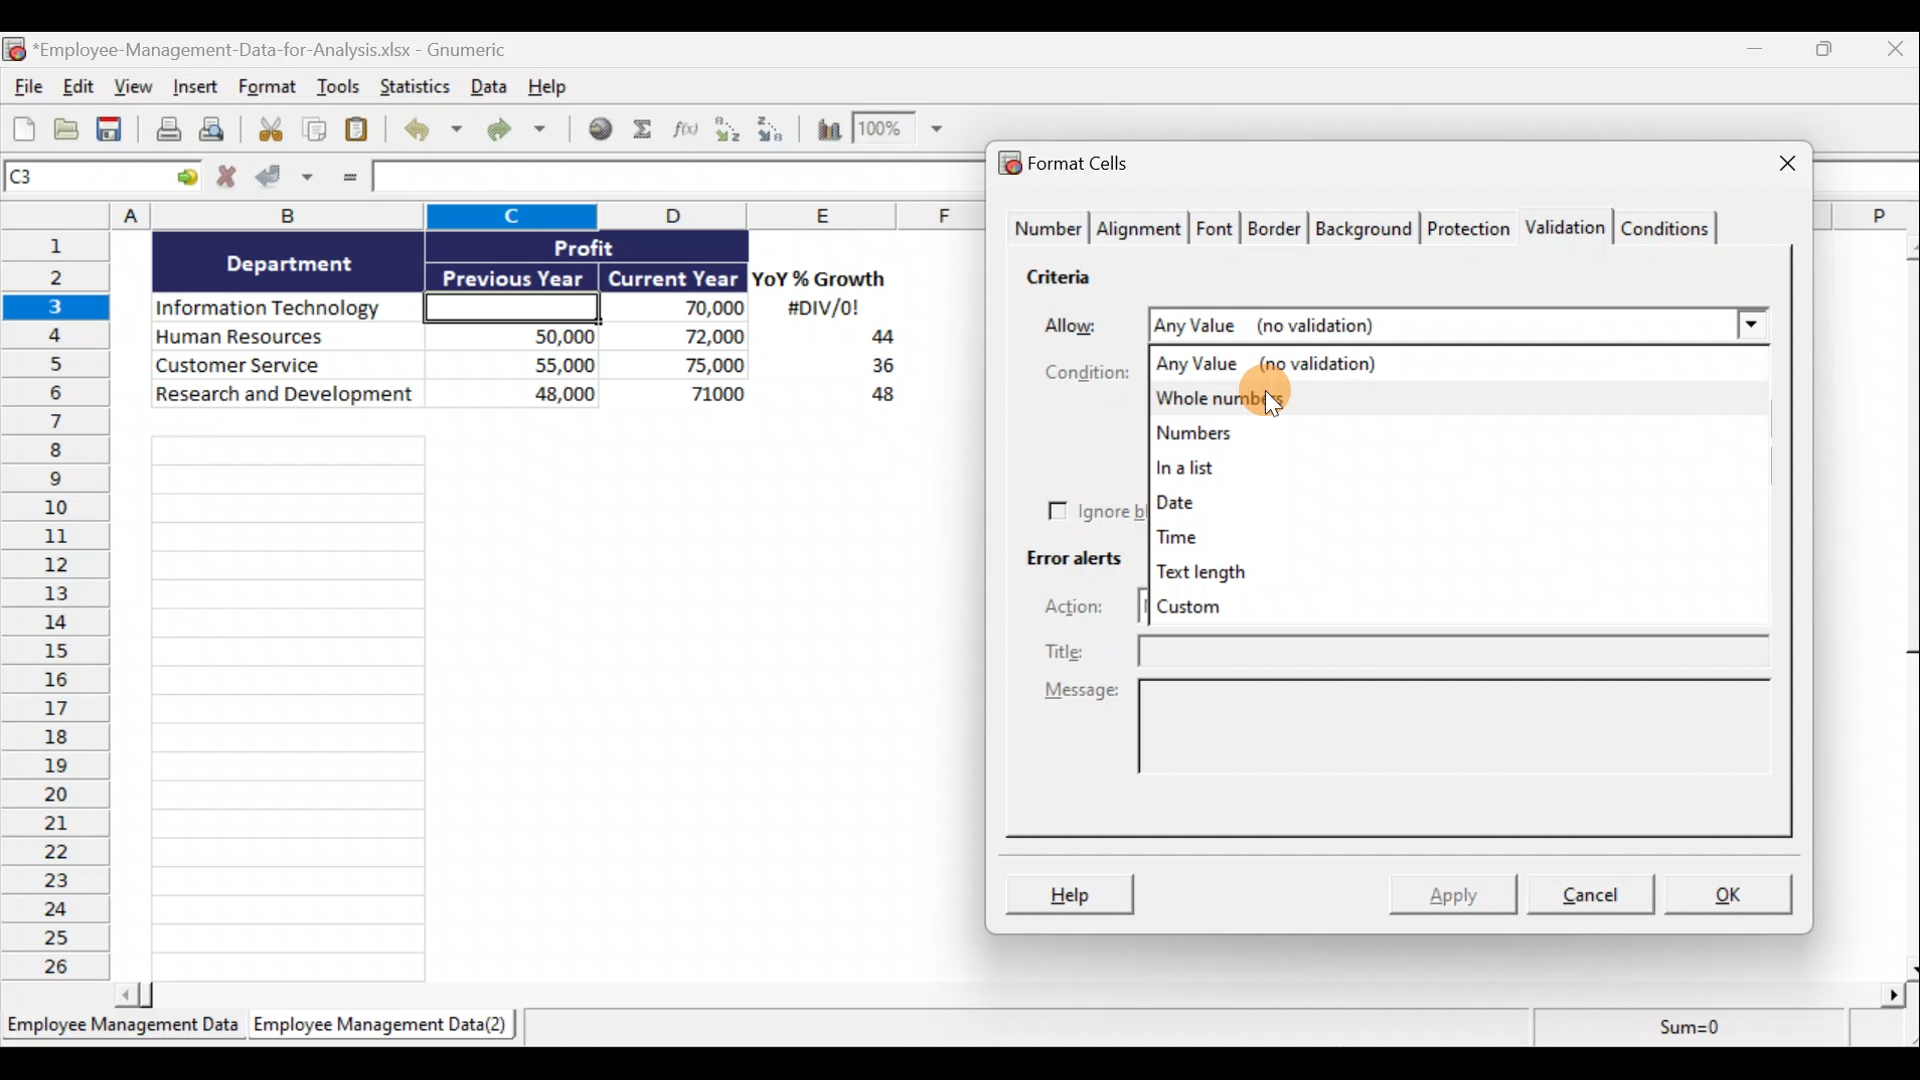  What do you see at coordinates (288, 309) in the screenshot?
I see `Information Technology` at bounding box center [288, 309].